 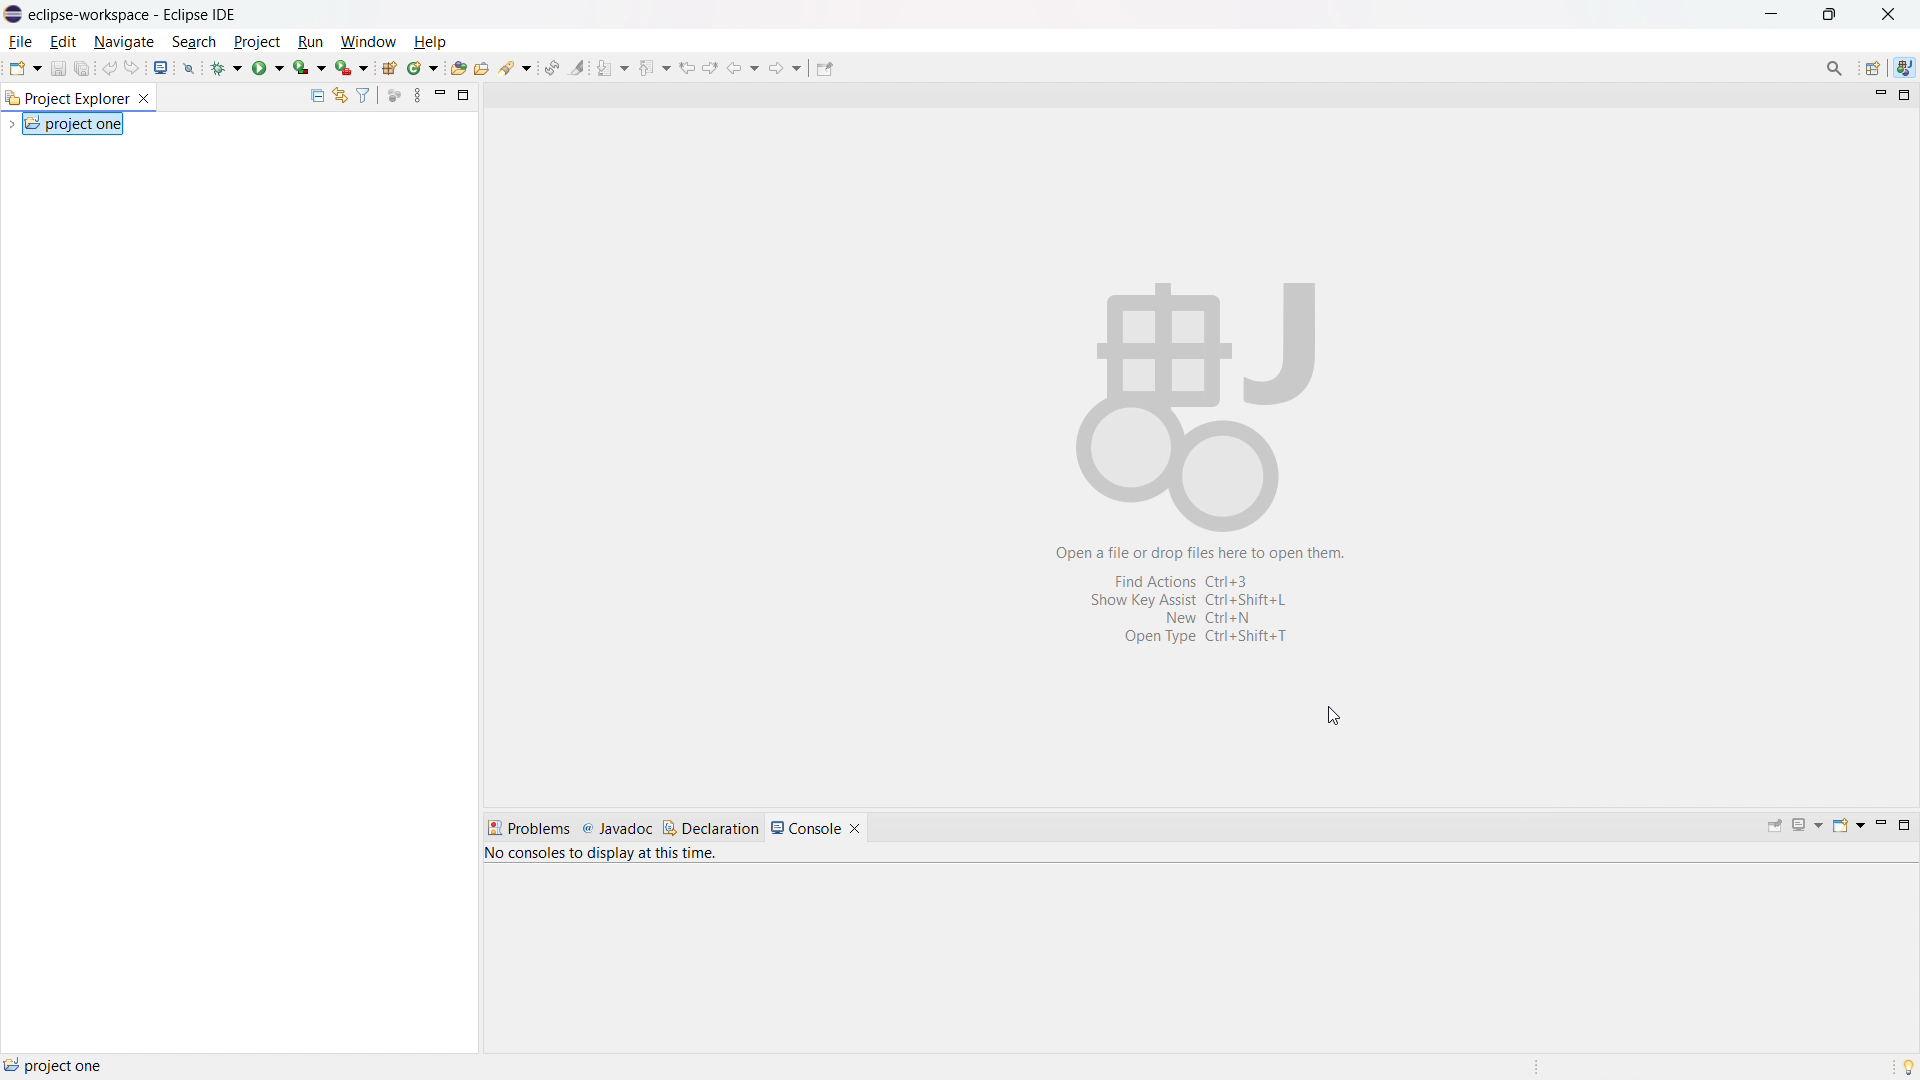 I want to click on coverage, so click(x=310, y=67).